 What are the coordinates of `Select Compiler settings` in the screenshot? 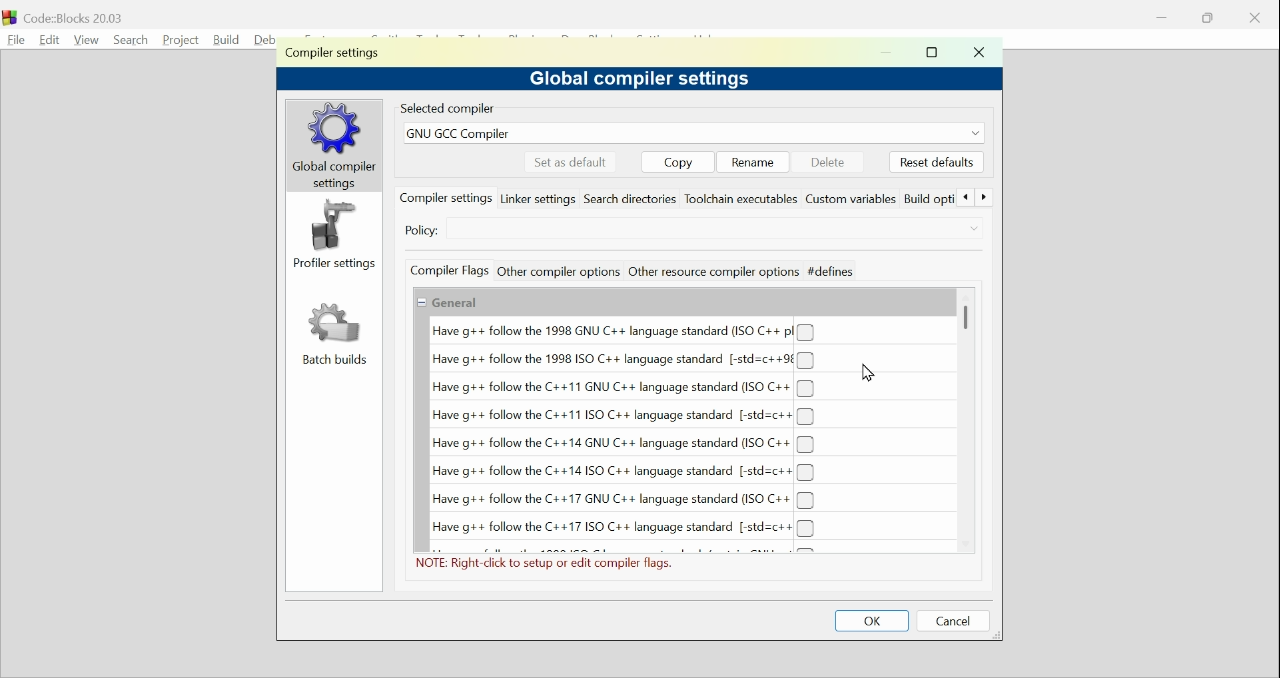 It's located at (690, 233).